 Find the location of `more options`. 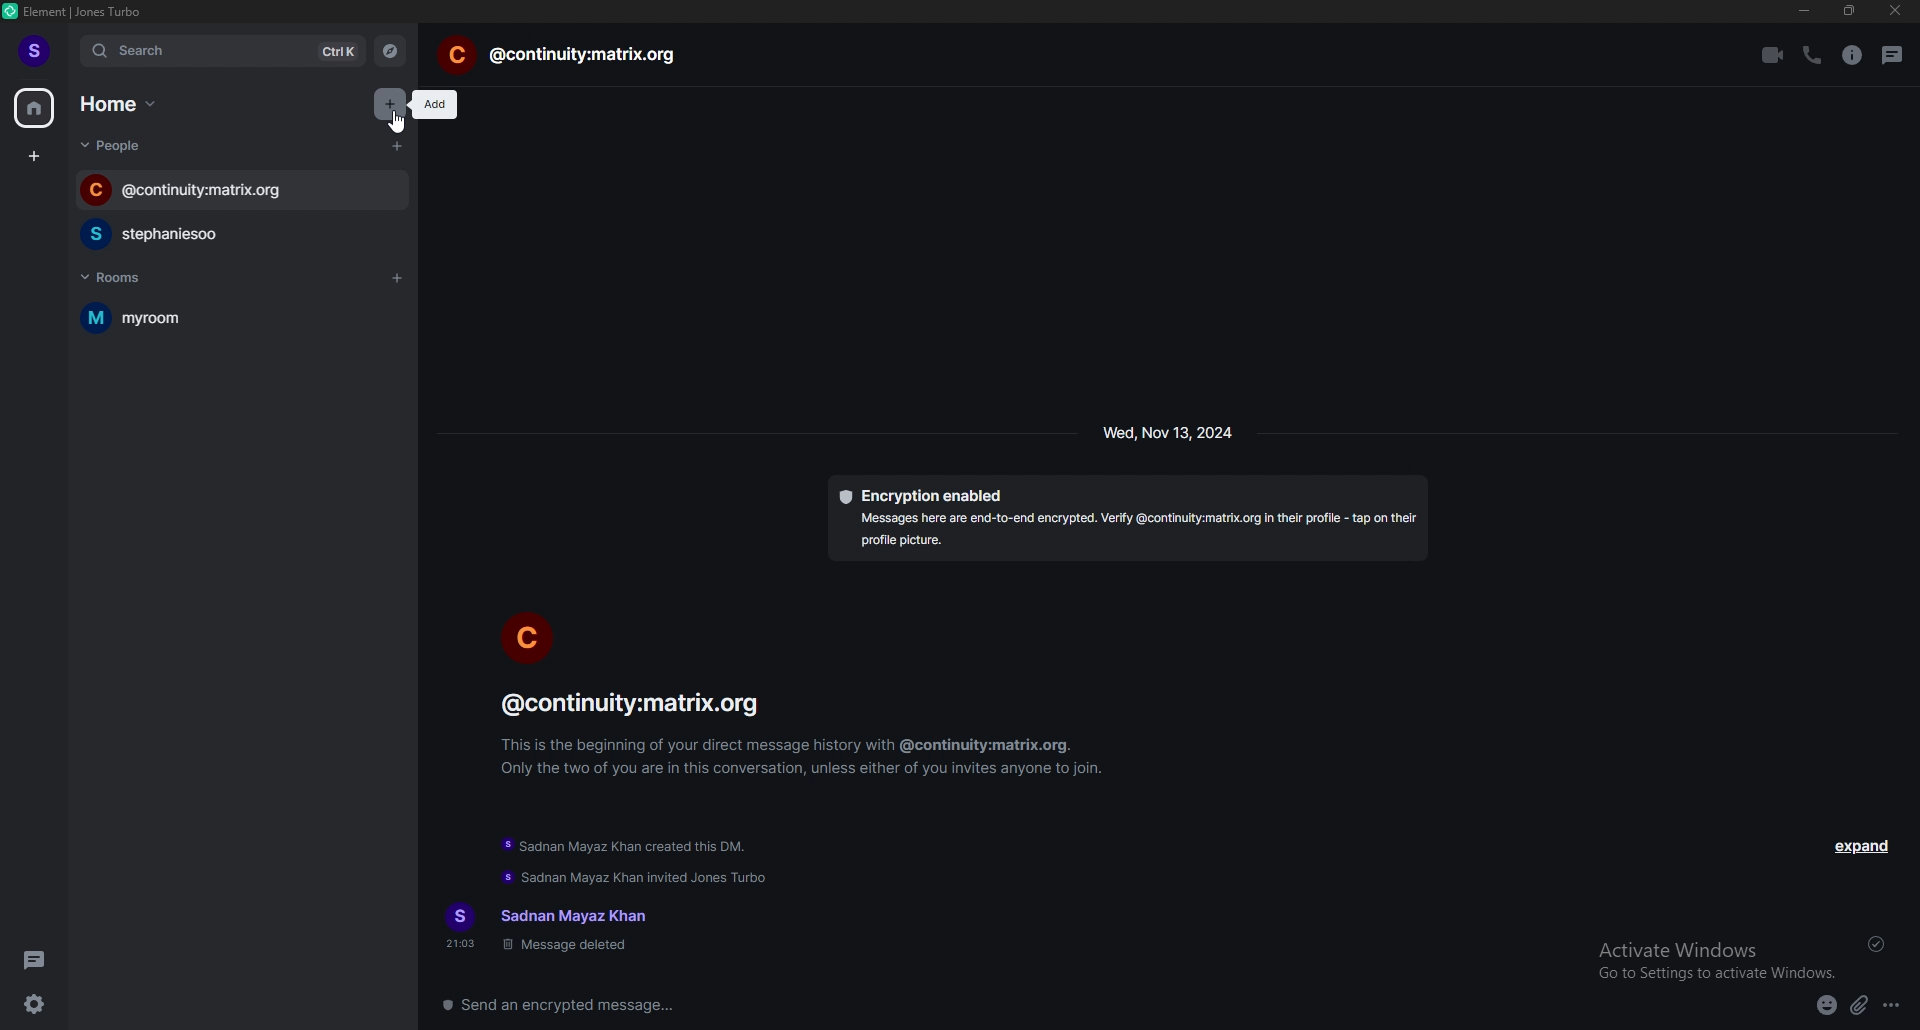

more options is located at coordinates (1893, 1007).